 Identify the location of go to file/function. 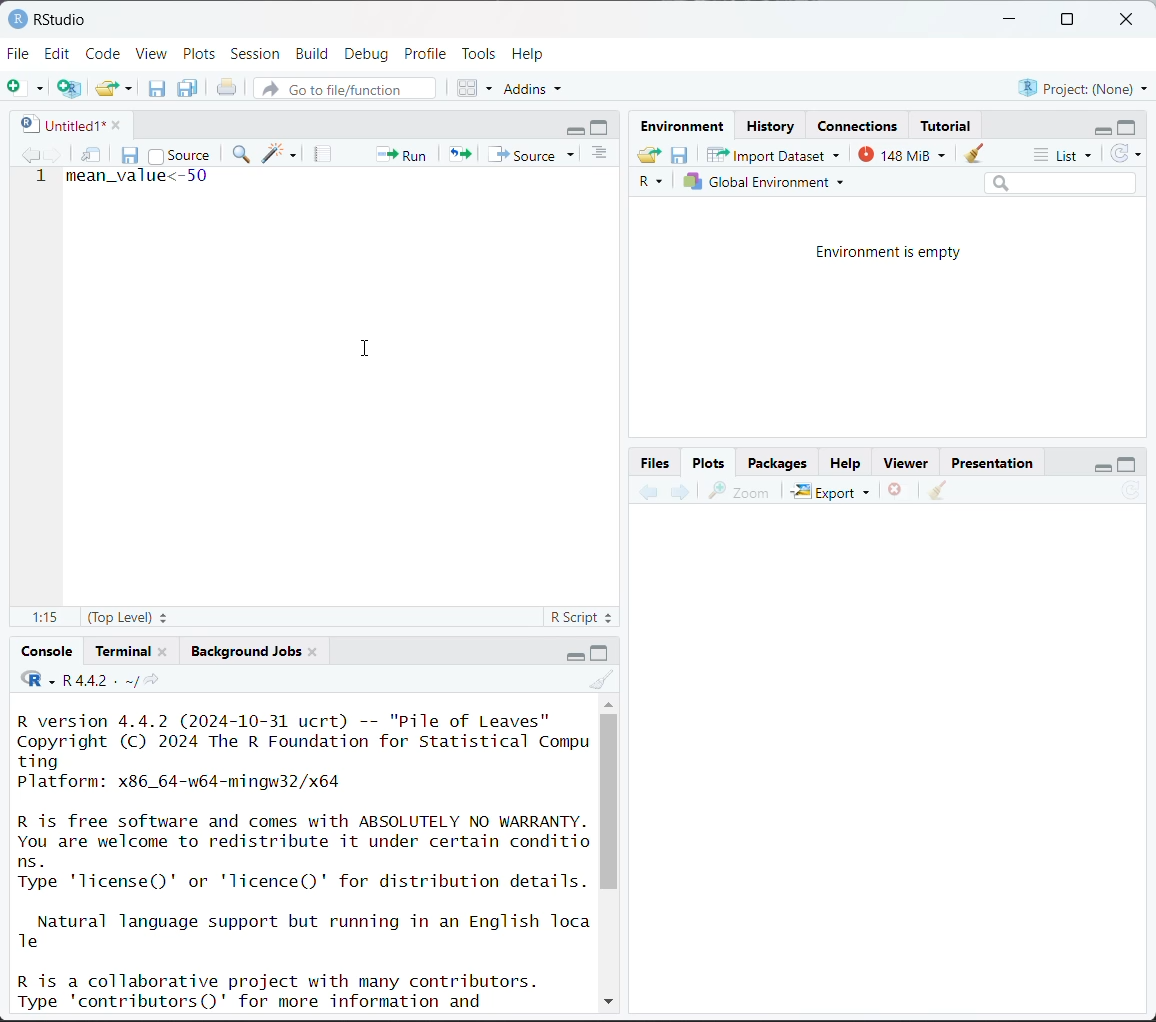
(343, 90).